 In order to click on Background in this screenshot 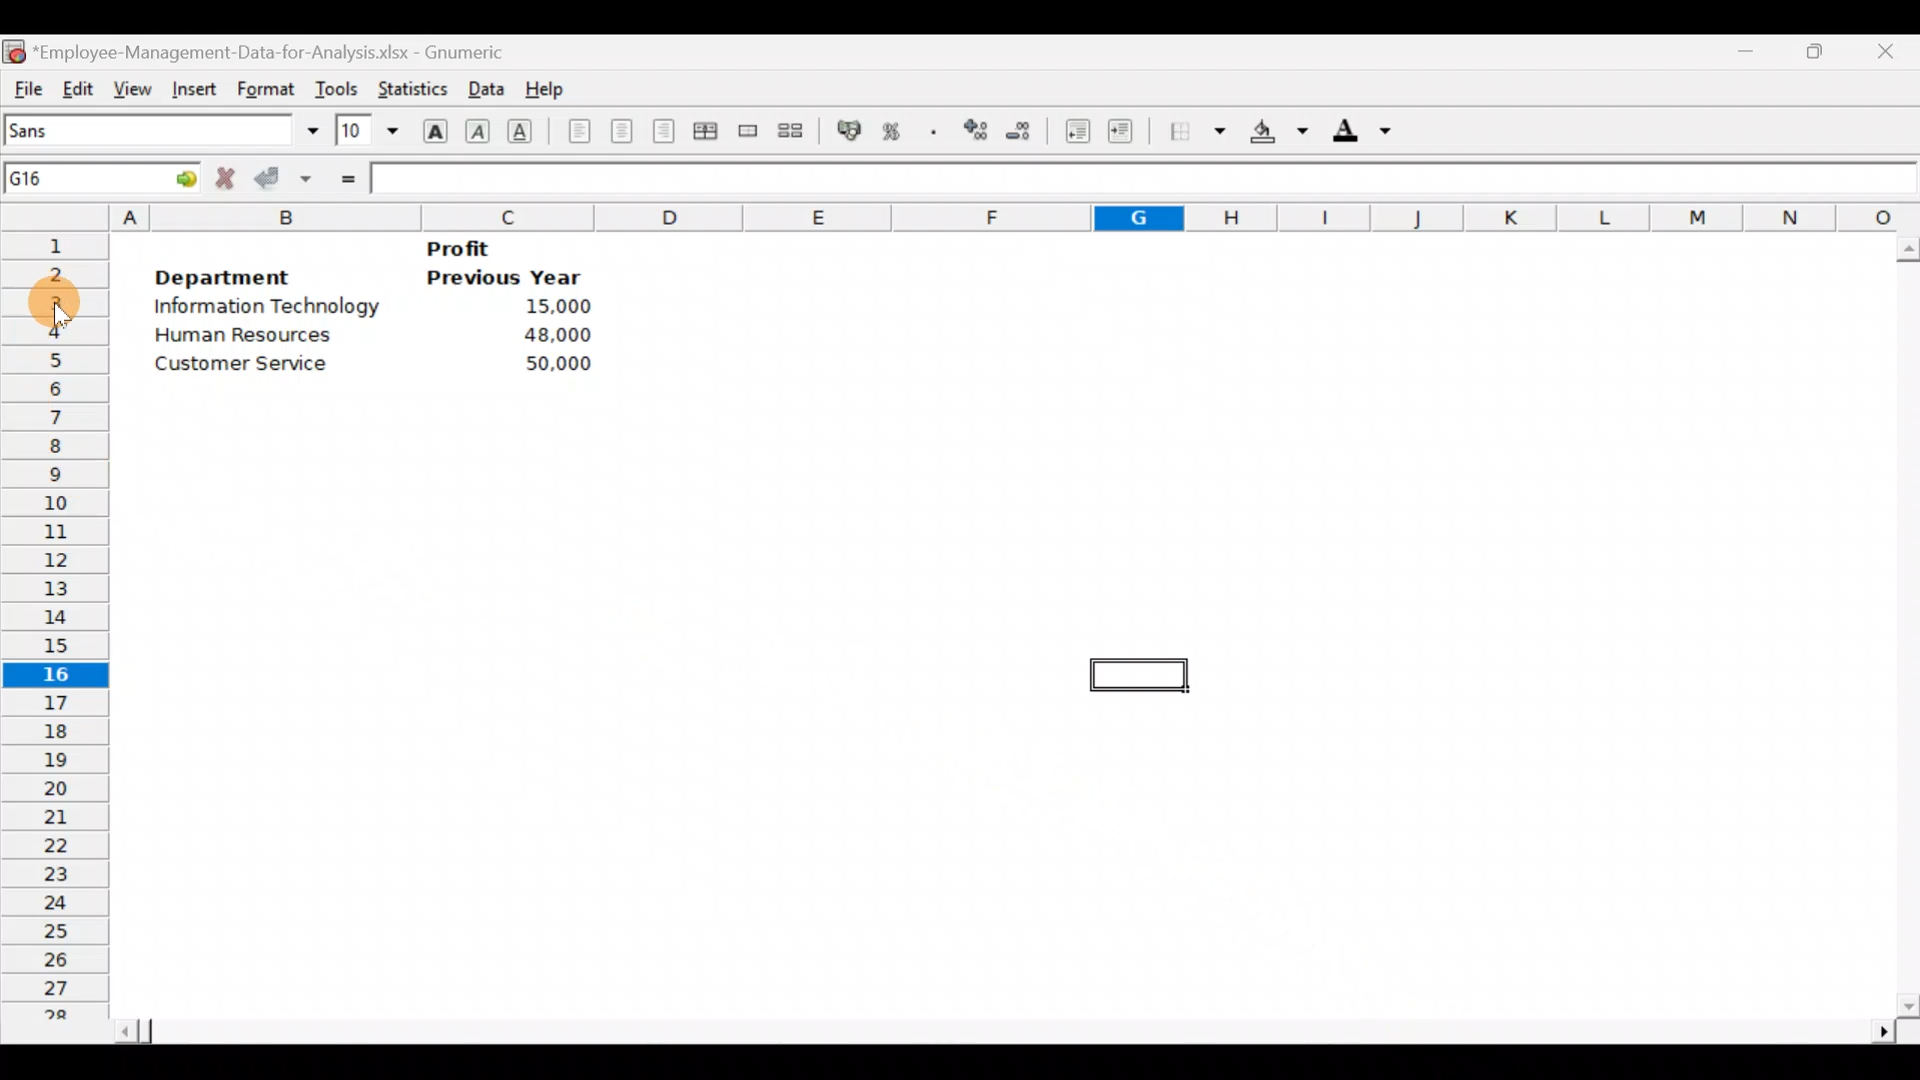, I will do `click(1278, 137)`.